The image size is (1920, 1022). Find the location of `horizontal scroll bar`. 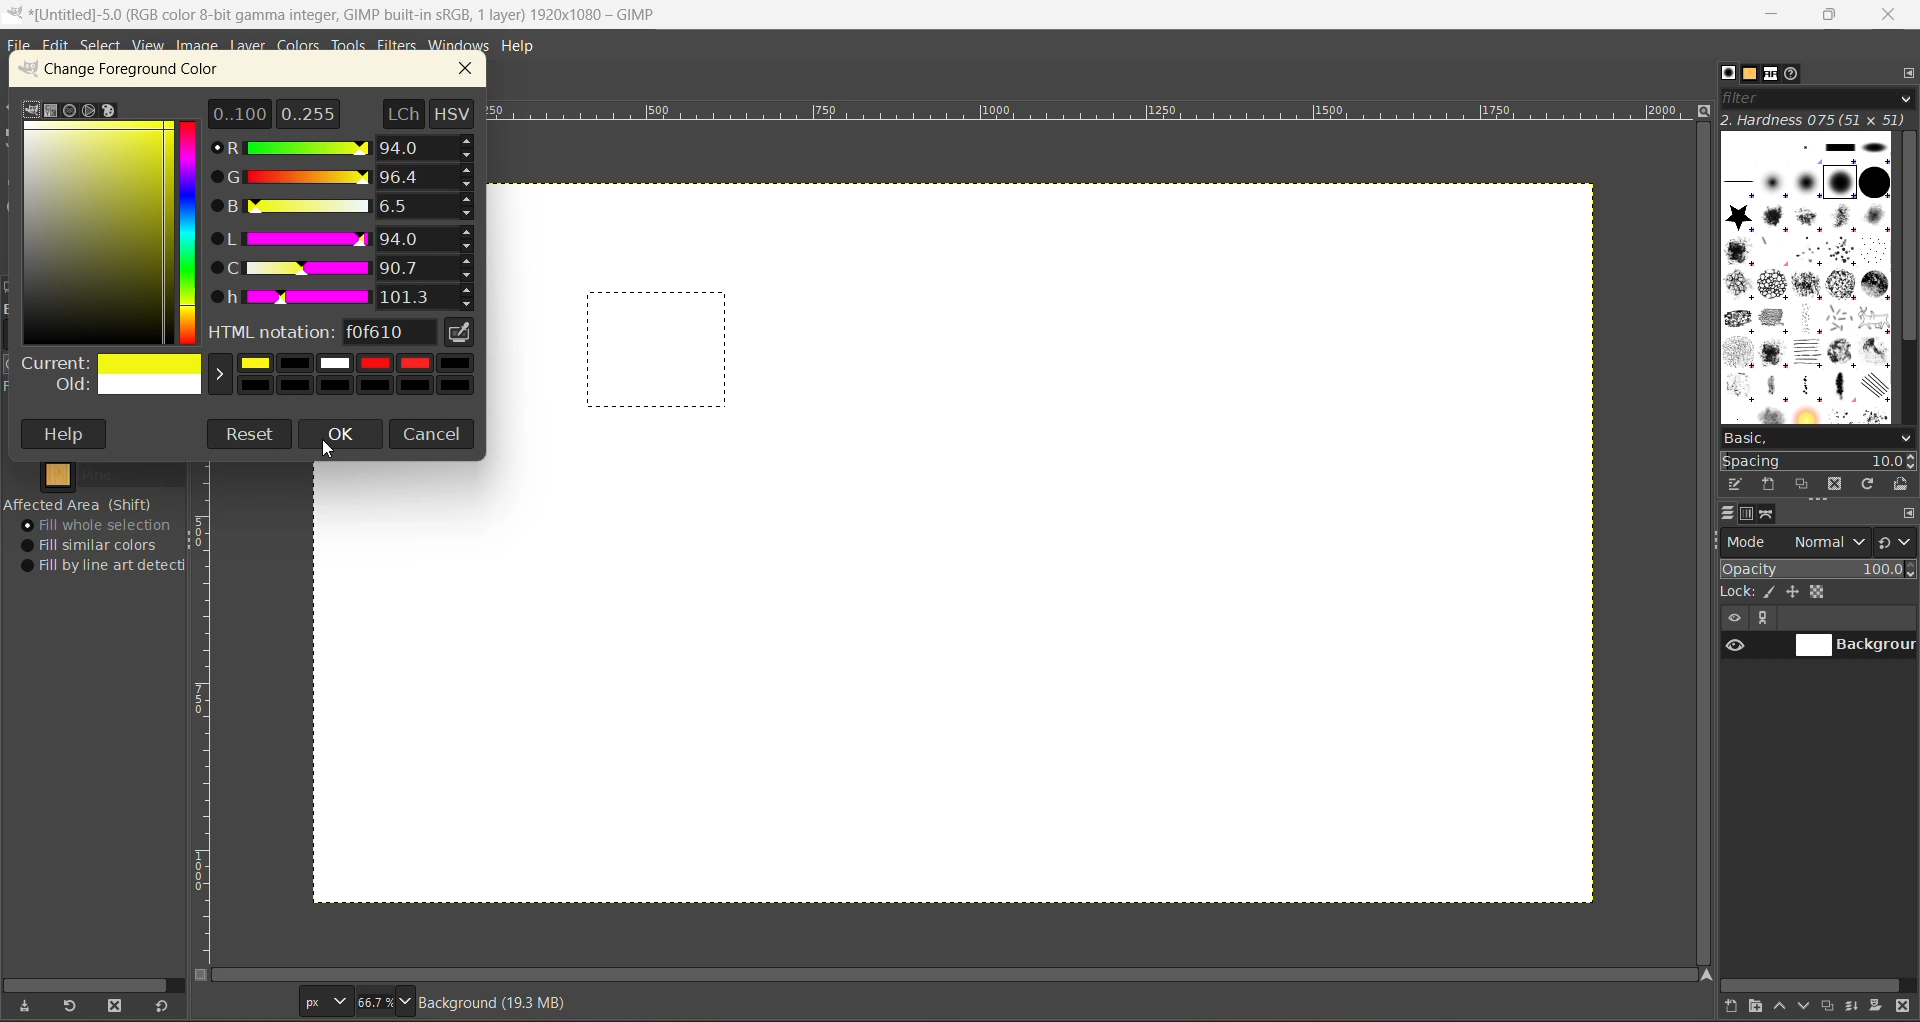

horizontal scroll bar is located at coordinates (1813, 984).